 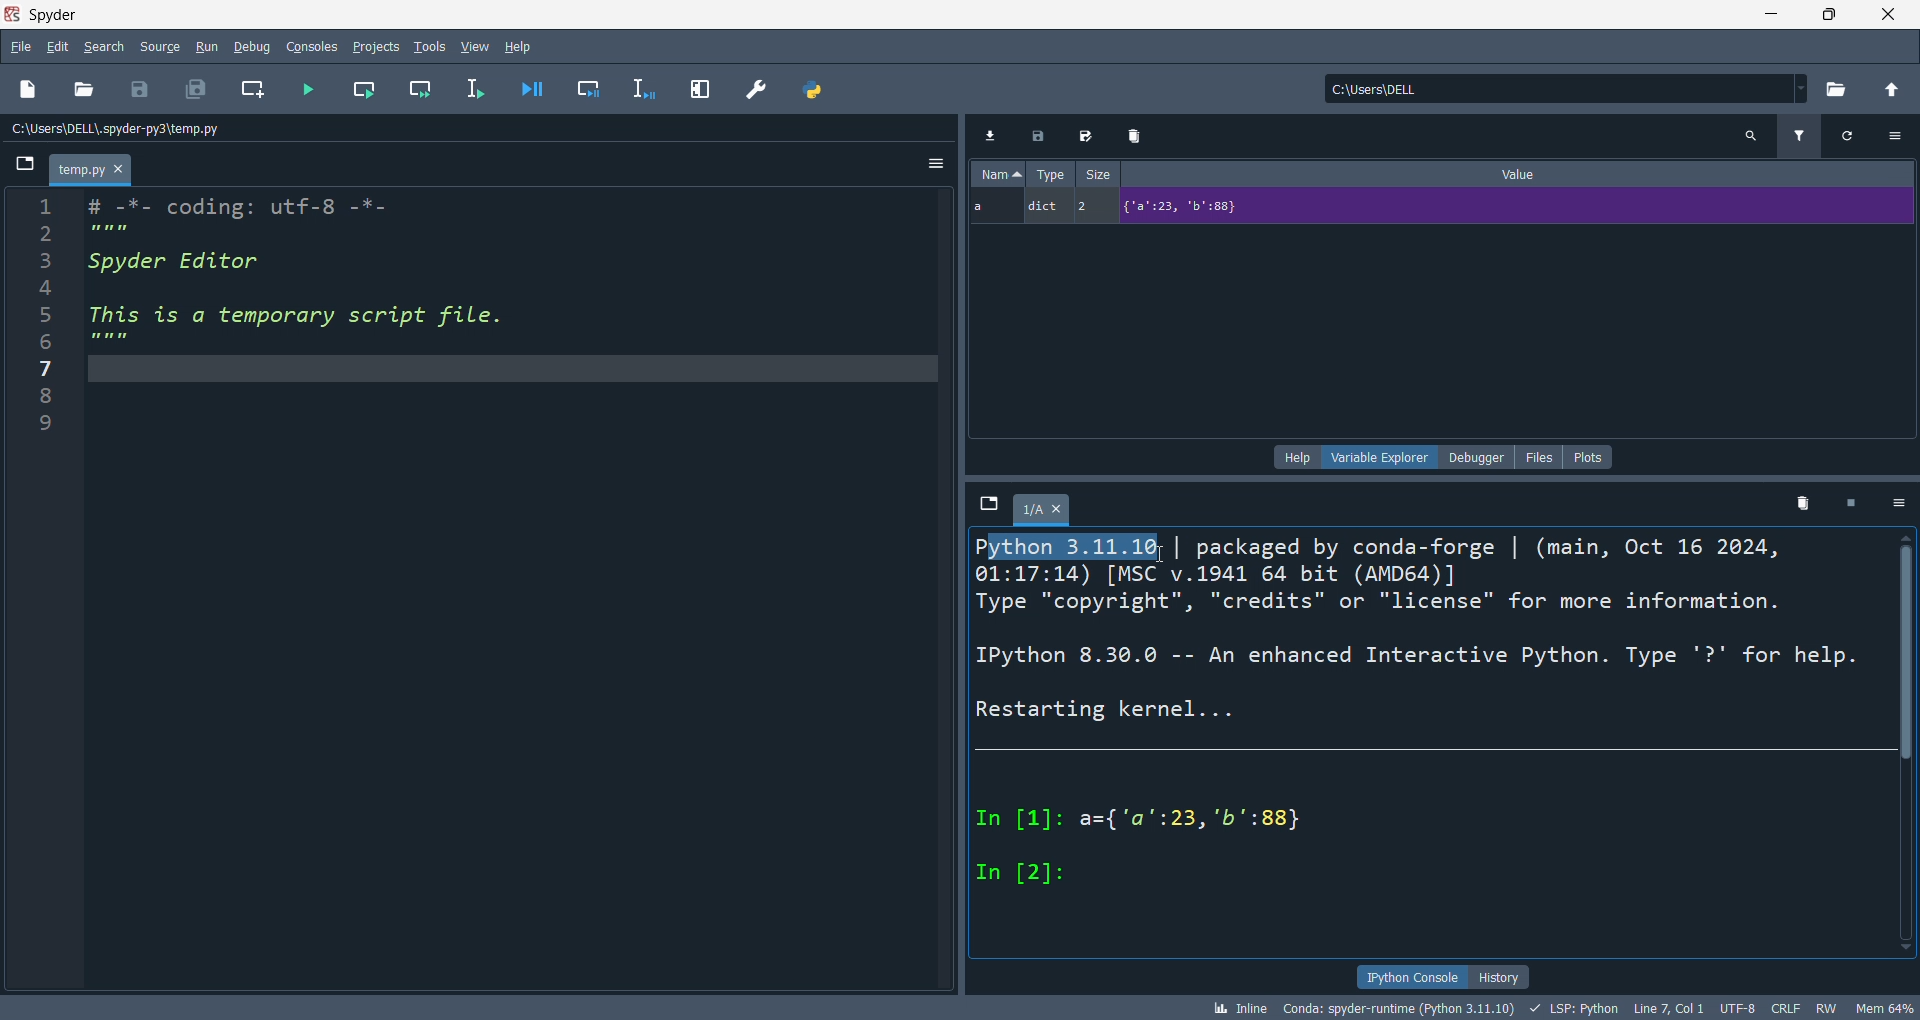 I want to click on edit, so click(x=58, y=46).